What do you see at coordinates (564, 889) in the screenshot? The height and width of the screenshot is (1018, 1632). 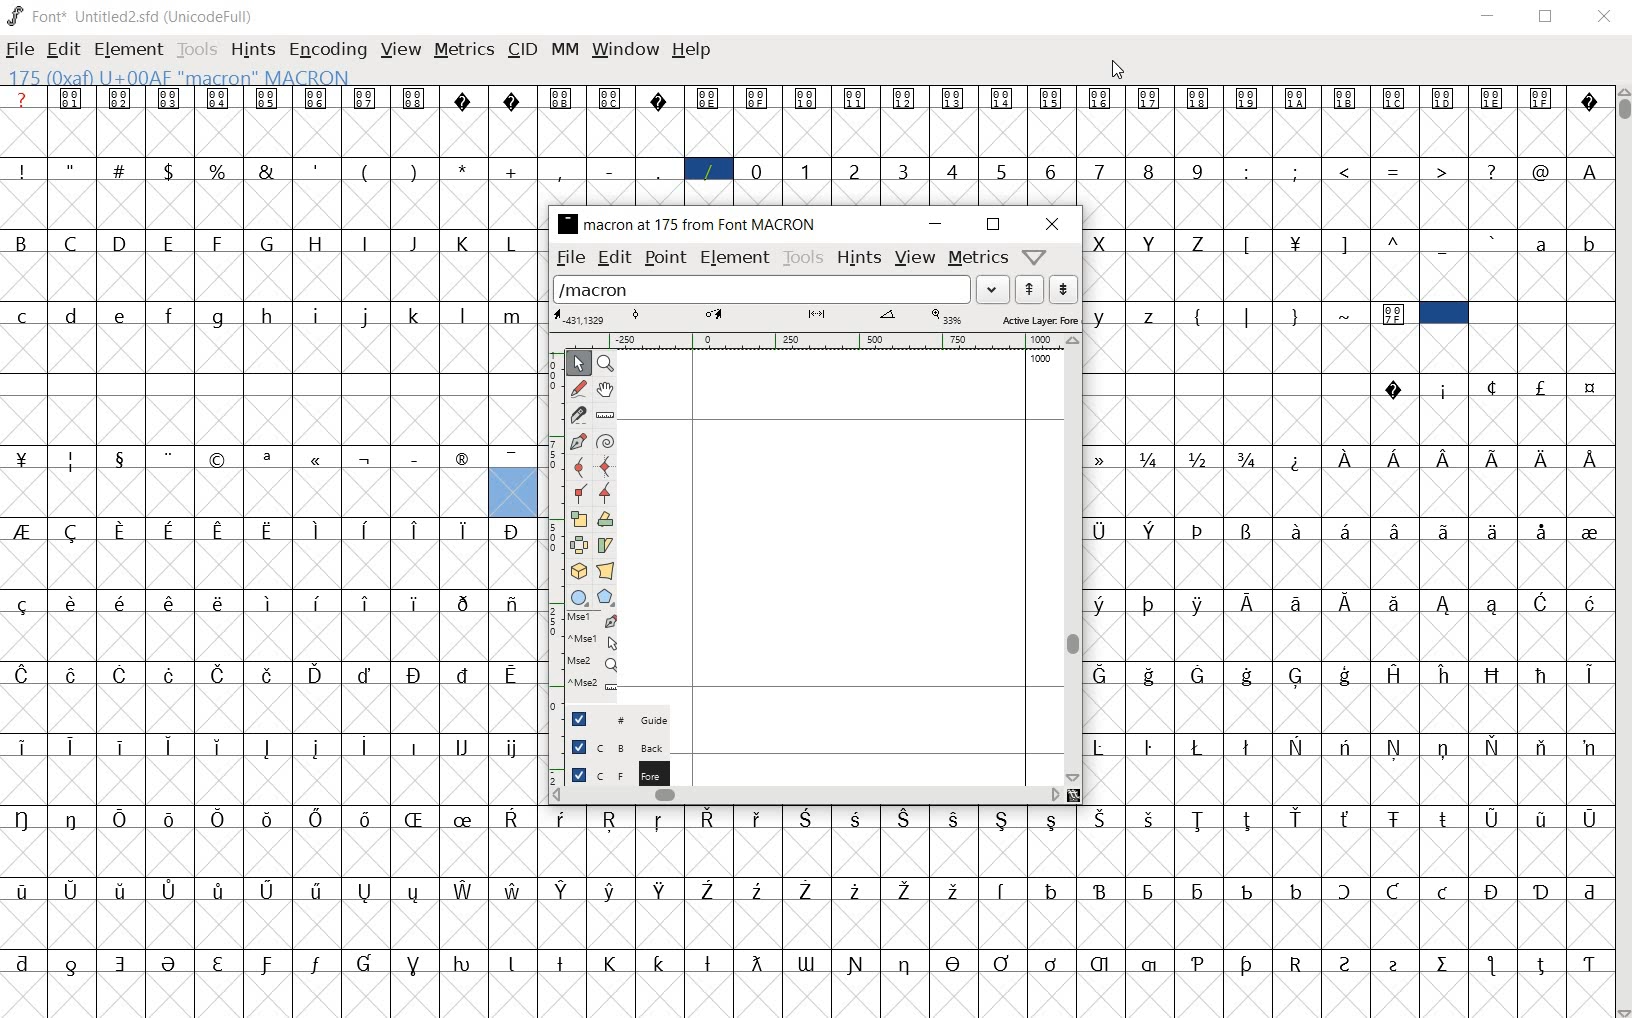 I see `Symbol` at bounding box center [564, 889].